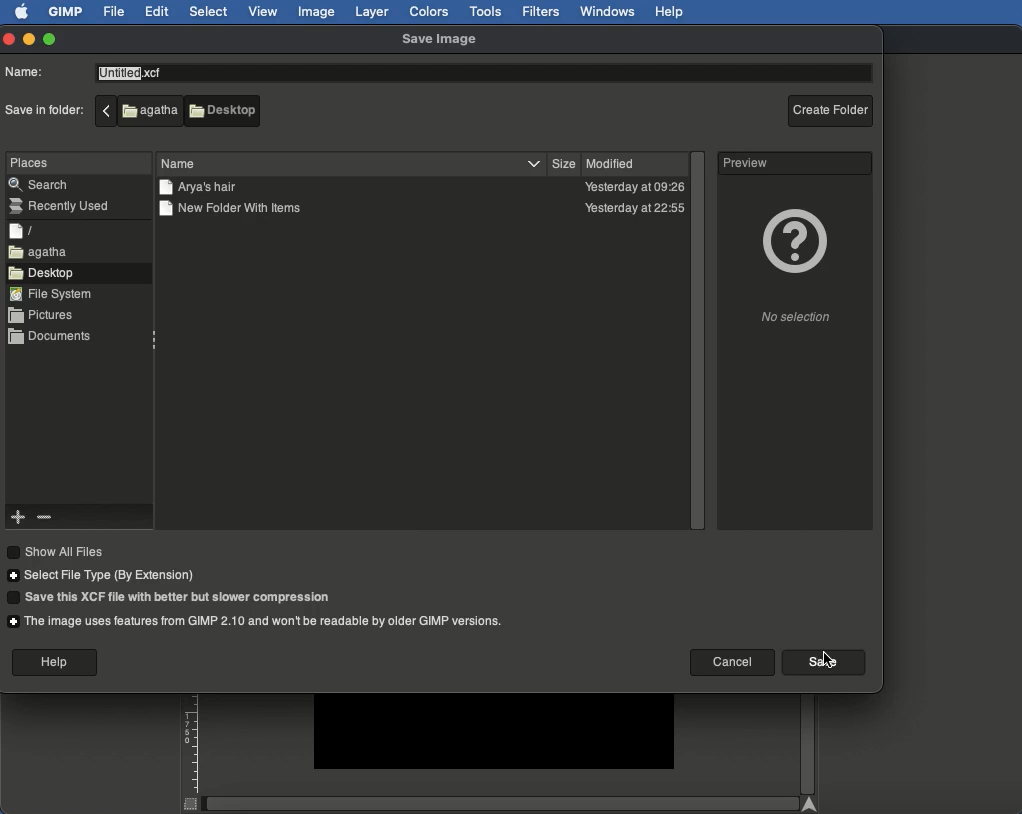  I want to click on GIMP, so click(67, 12).